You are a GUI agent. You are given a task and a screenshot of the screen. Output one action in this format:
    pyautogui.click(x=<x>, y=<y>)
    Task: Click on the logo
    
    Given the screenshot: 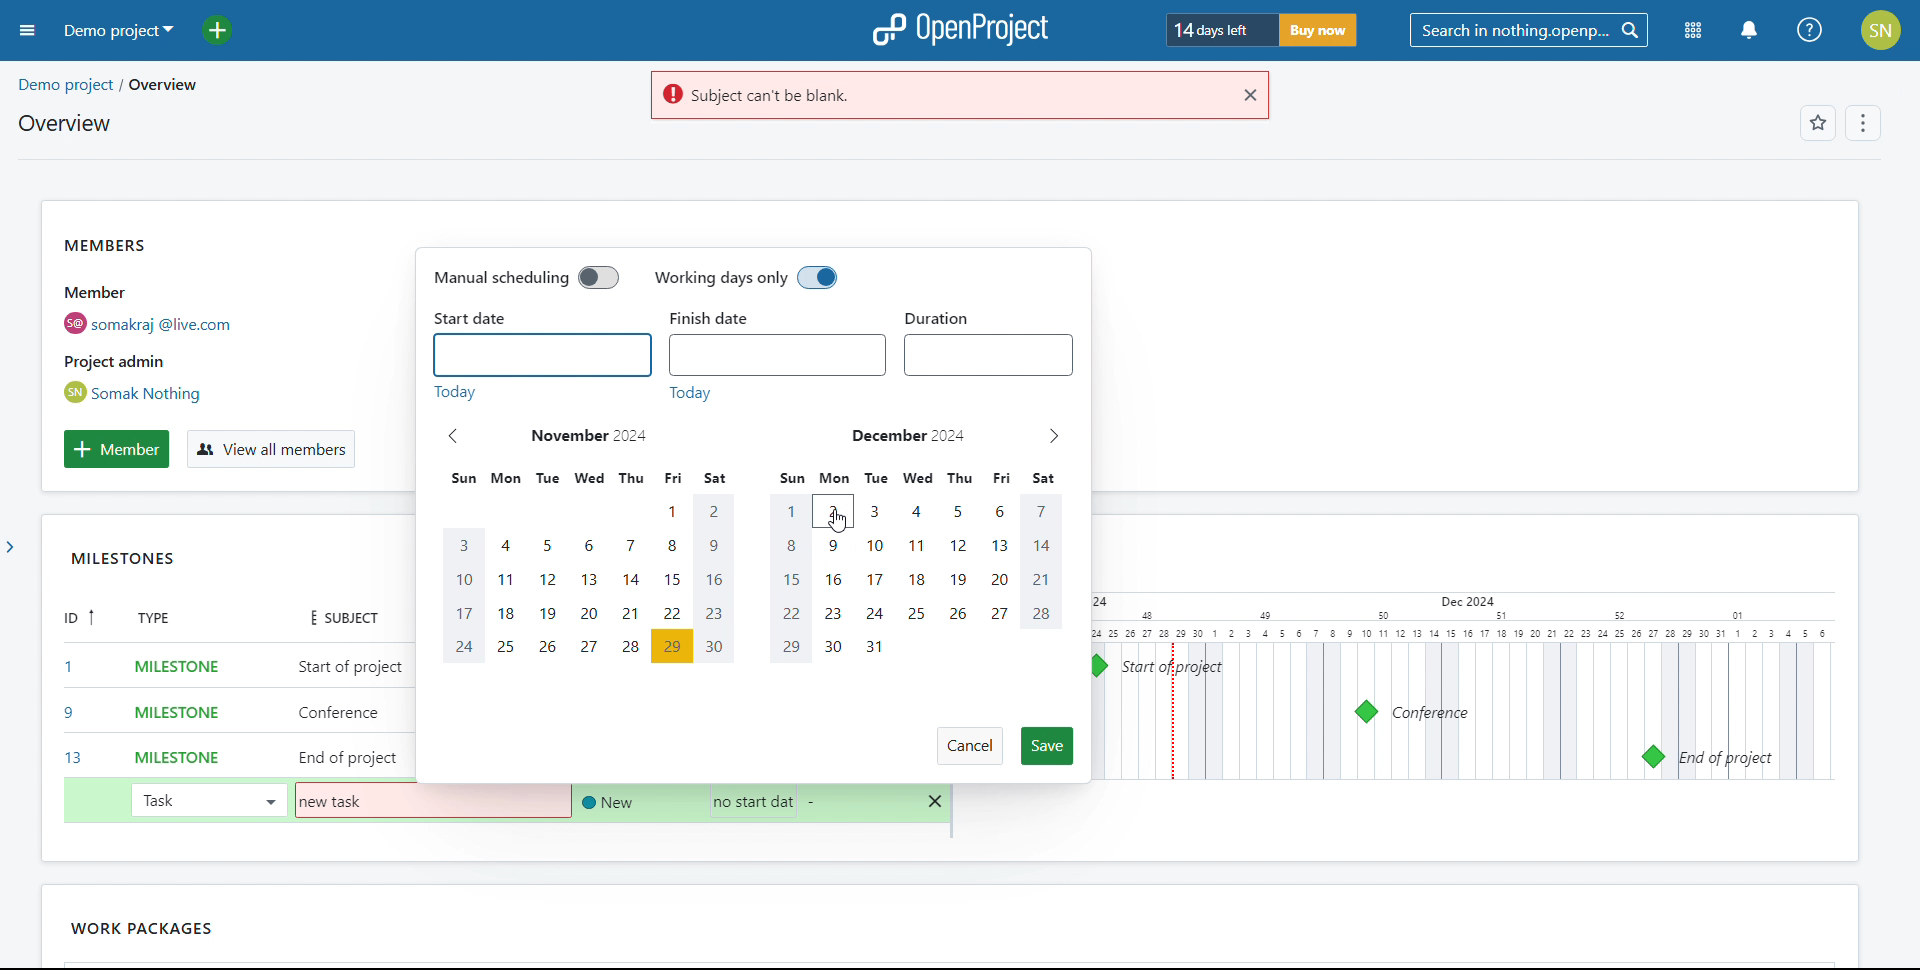 What is the action you would take?
    pyautogui.click(x=960, y=30)
    